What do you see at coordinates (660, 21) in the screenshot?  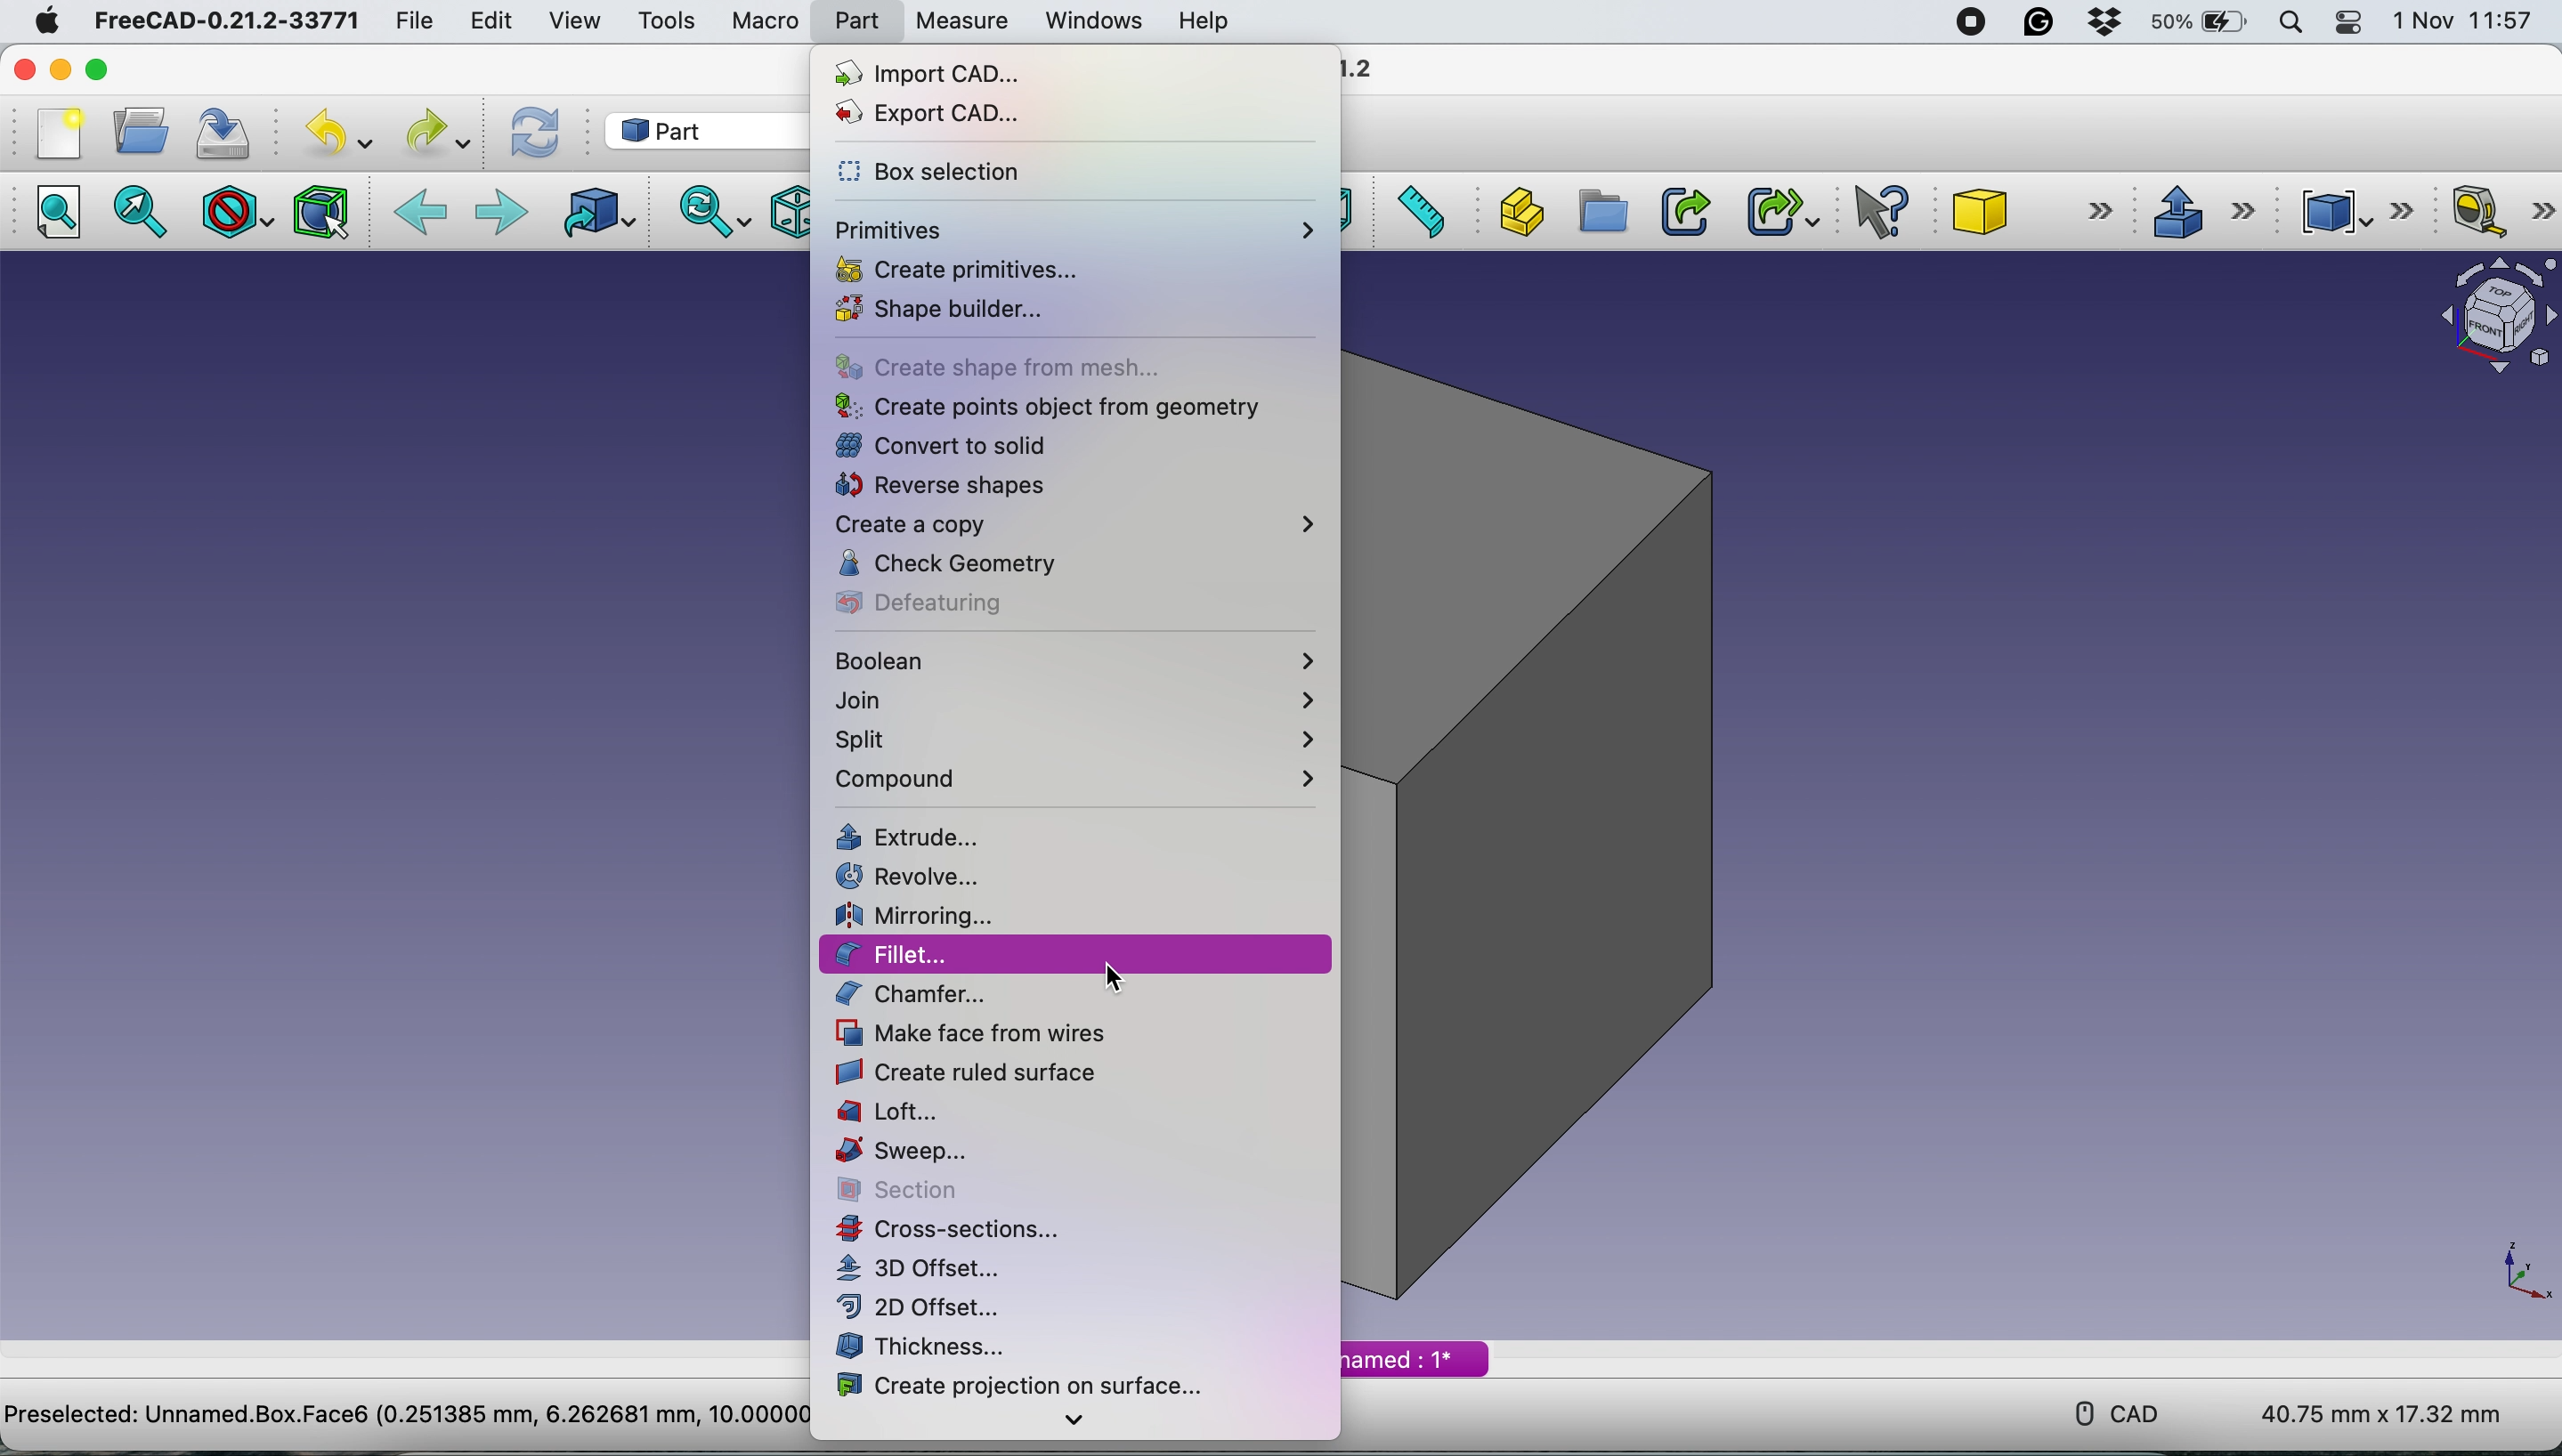 I see `tools` at bounding box center [660, 21].